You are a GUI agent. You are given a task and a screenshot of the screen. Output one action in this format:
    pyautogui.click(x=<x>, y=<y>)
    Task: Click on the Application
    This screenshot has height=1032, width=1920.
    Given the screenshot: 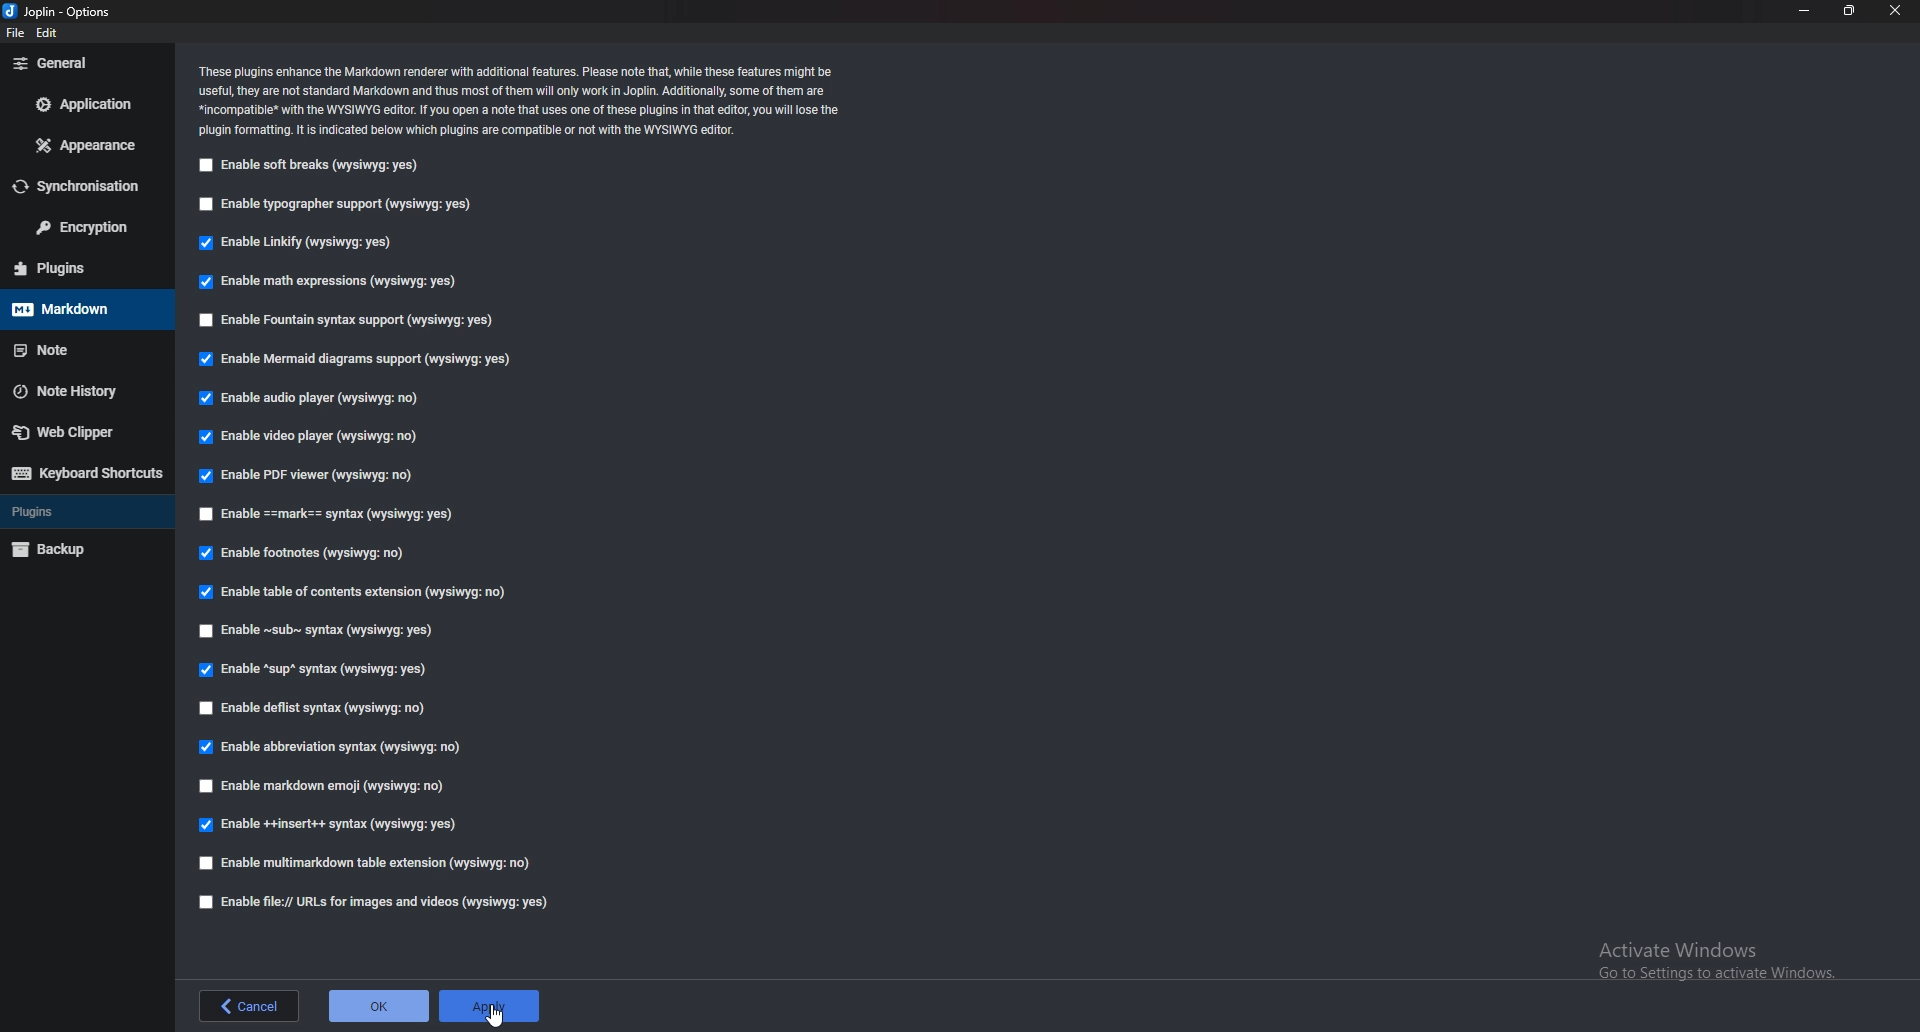 What is the action you would take?
    pyautogui.click(x=85, y=105)
    